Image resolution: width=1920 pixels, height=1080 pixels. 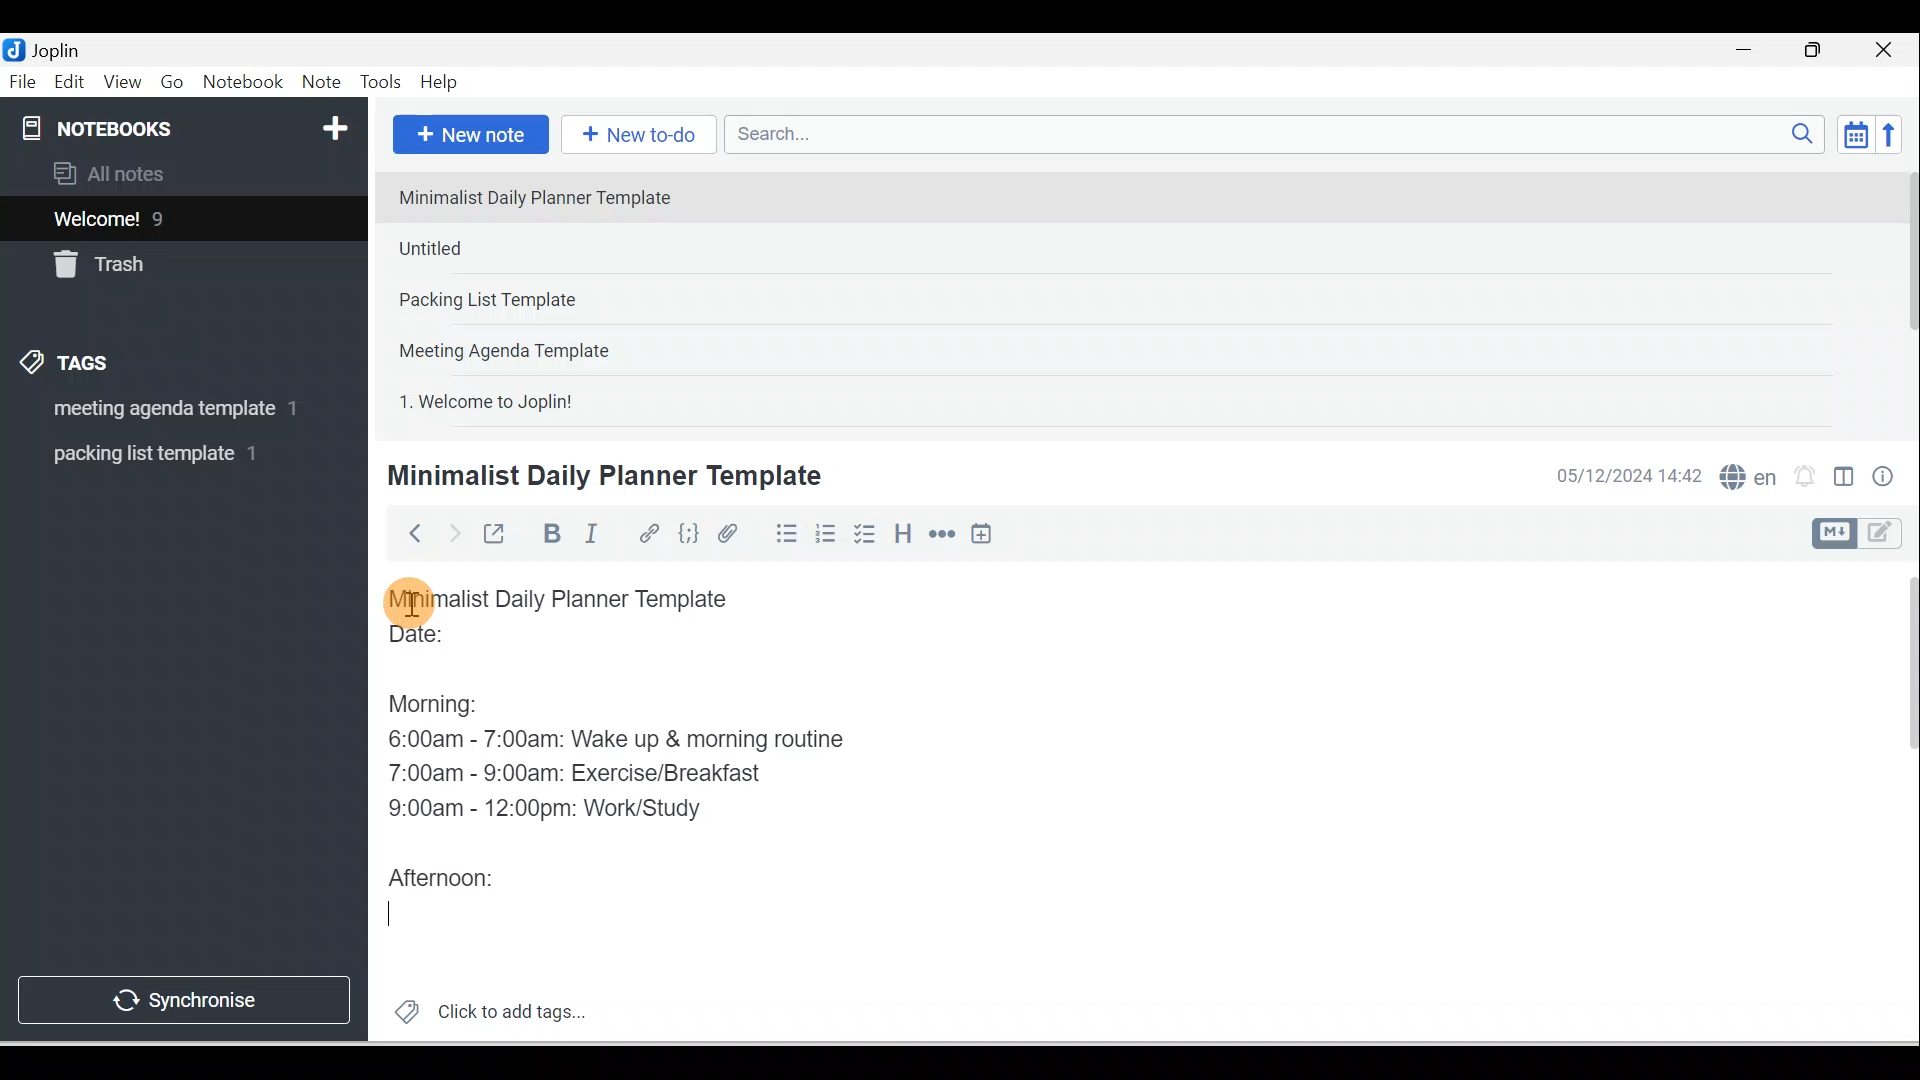 What do you see at coordinates (242, 83) in the screenshot?
I see `Notebook` at bounding box center [242, 83].